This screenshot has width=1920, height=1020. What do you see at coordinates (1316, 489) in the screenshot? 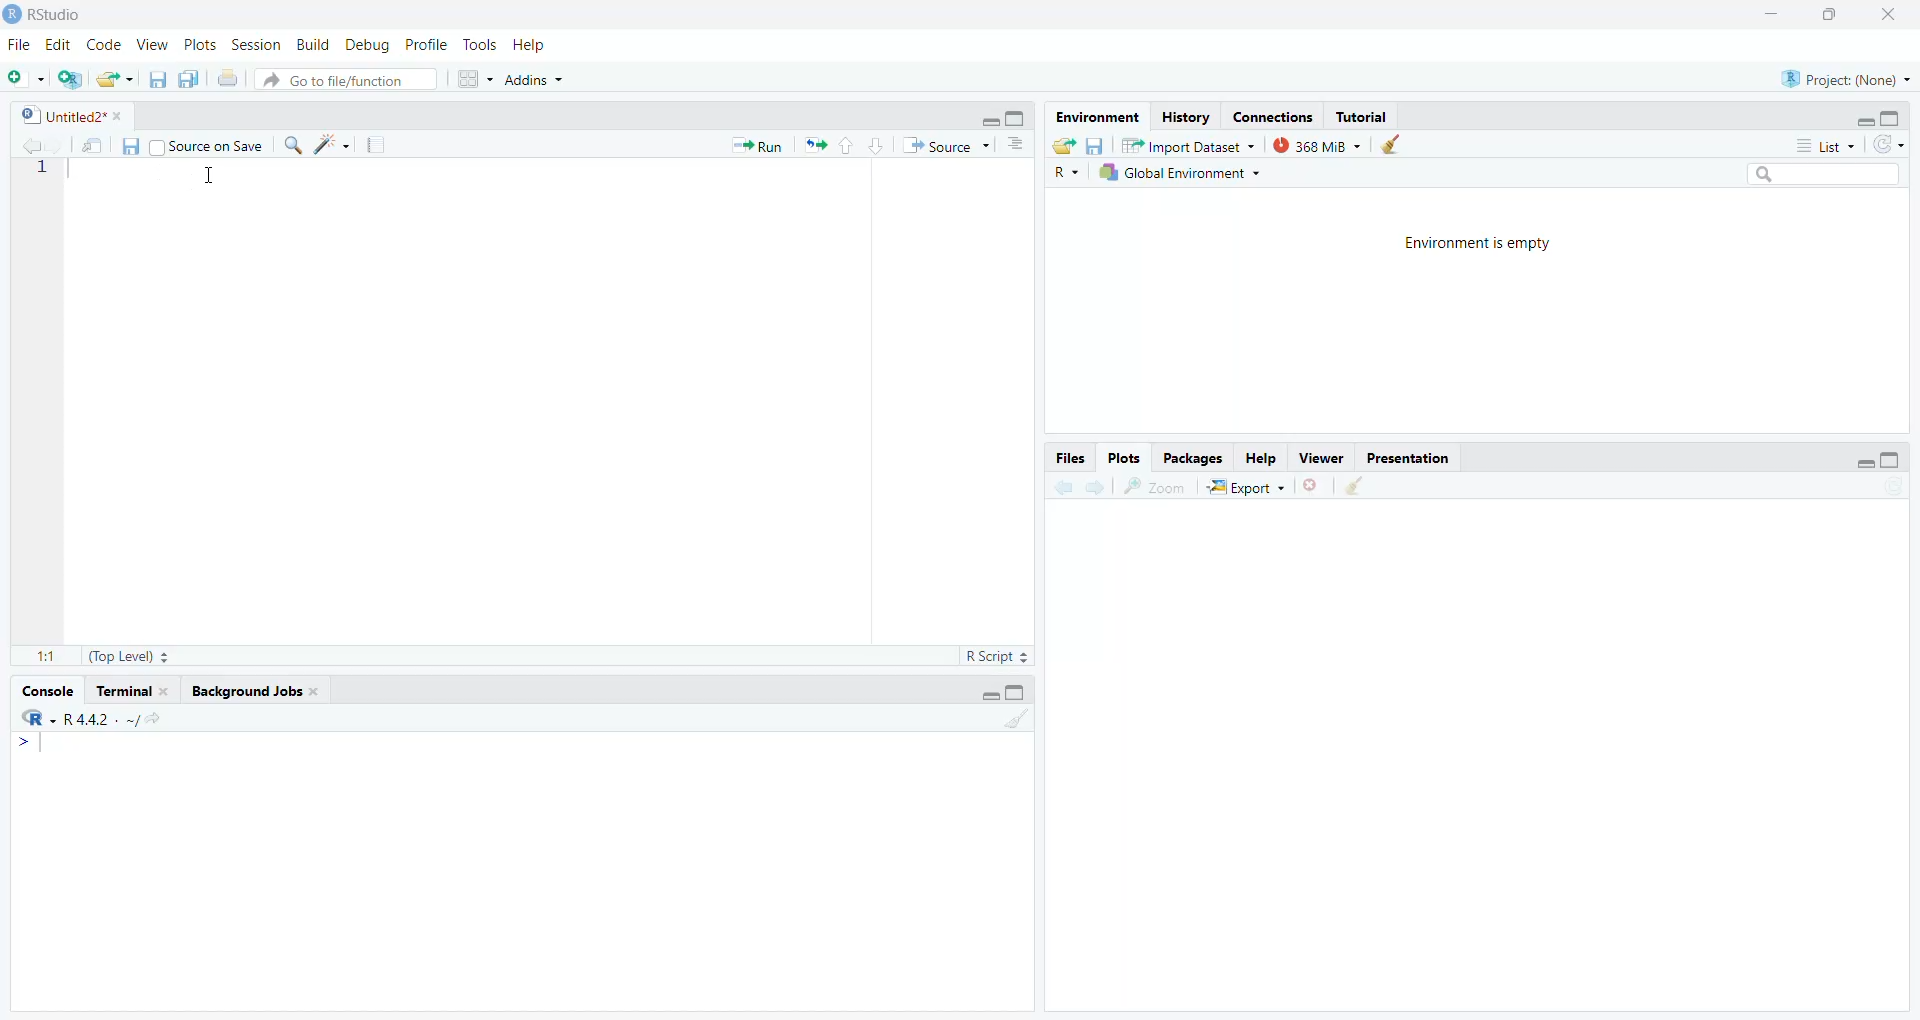
I see `close` at bounding box center [1316, 489].